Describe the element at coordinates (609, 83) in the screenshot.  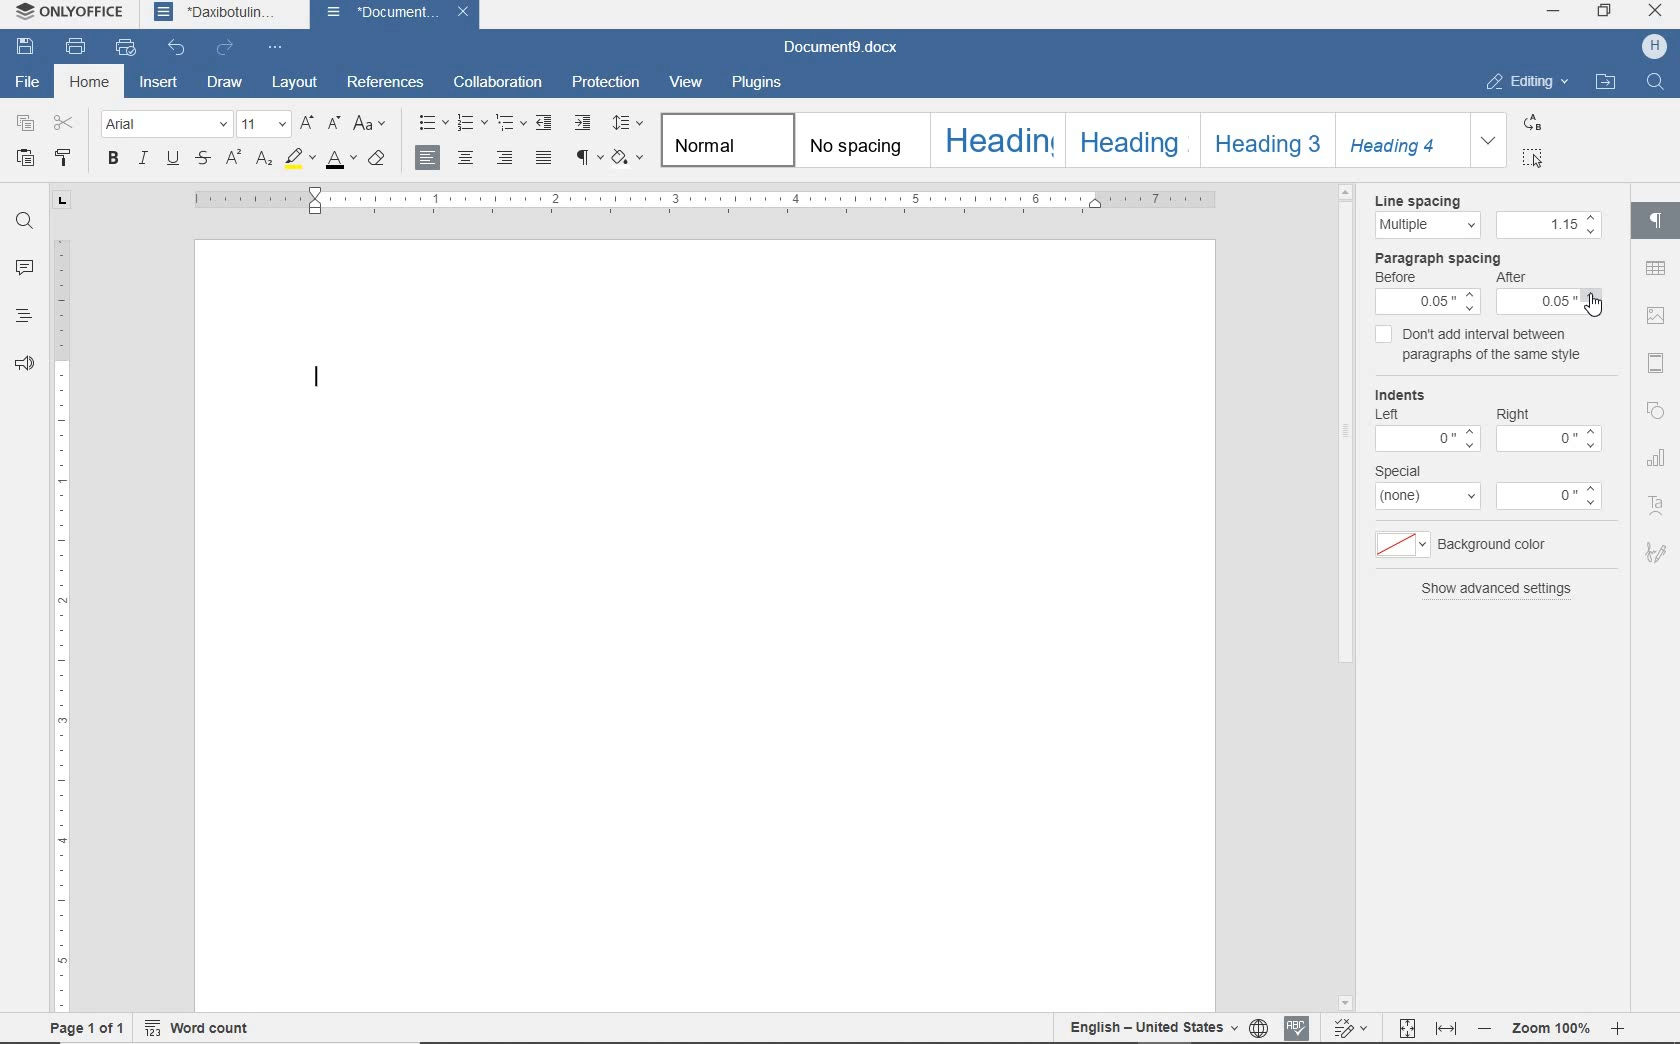
I see `protection` at that location.